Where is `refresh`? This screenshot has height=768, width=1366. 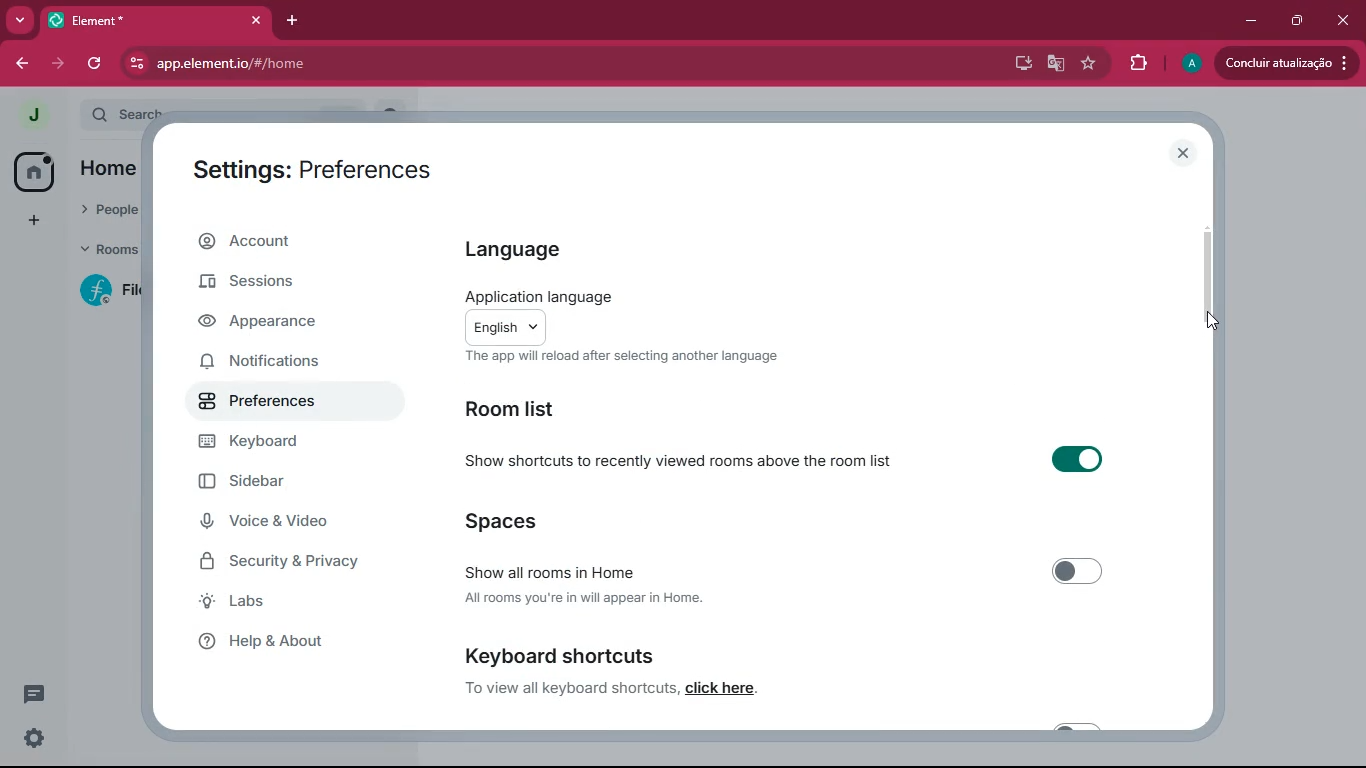 refresh is located at coordinates (96, 64).